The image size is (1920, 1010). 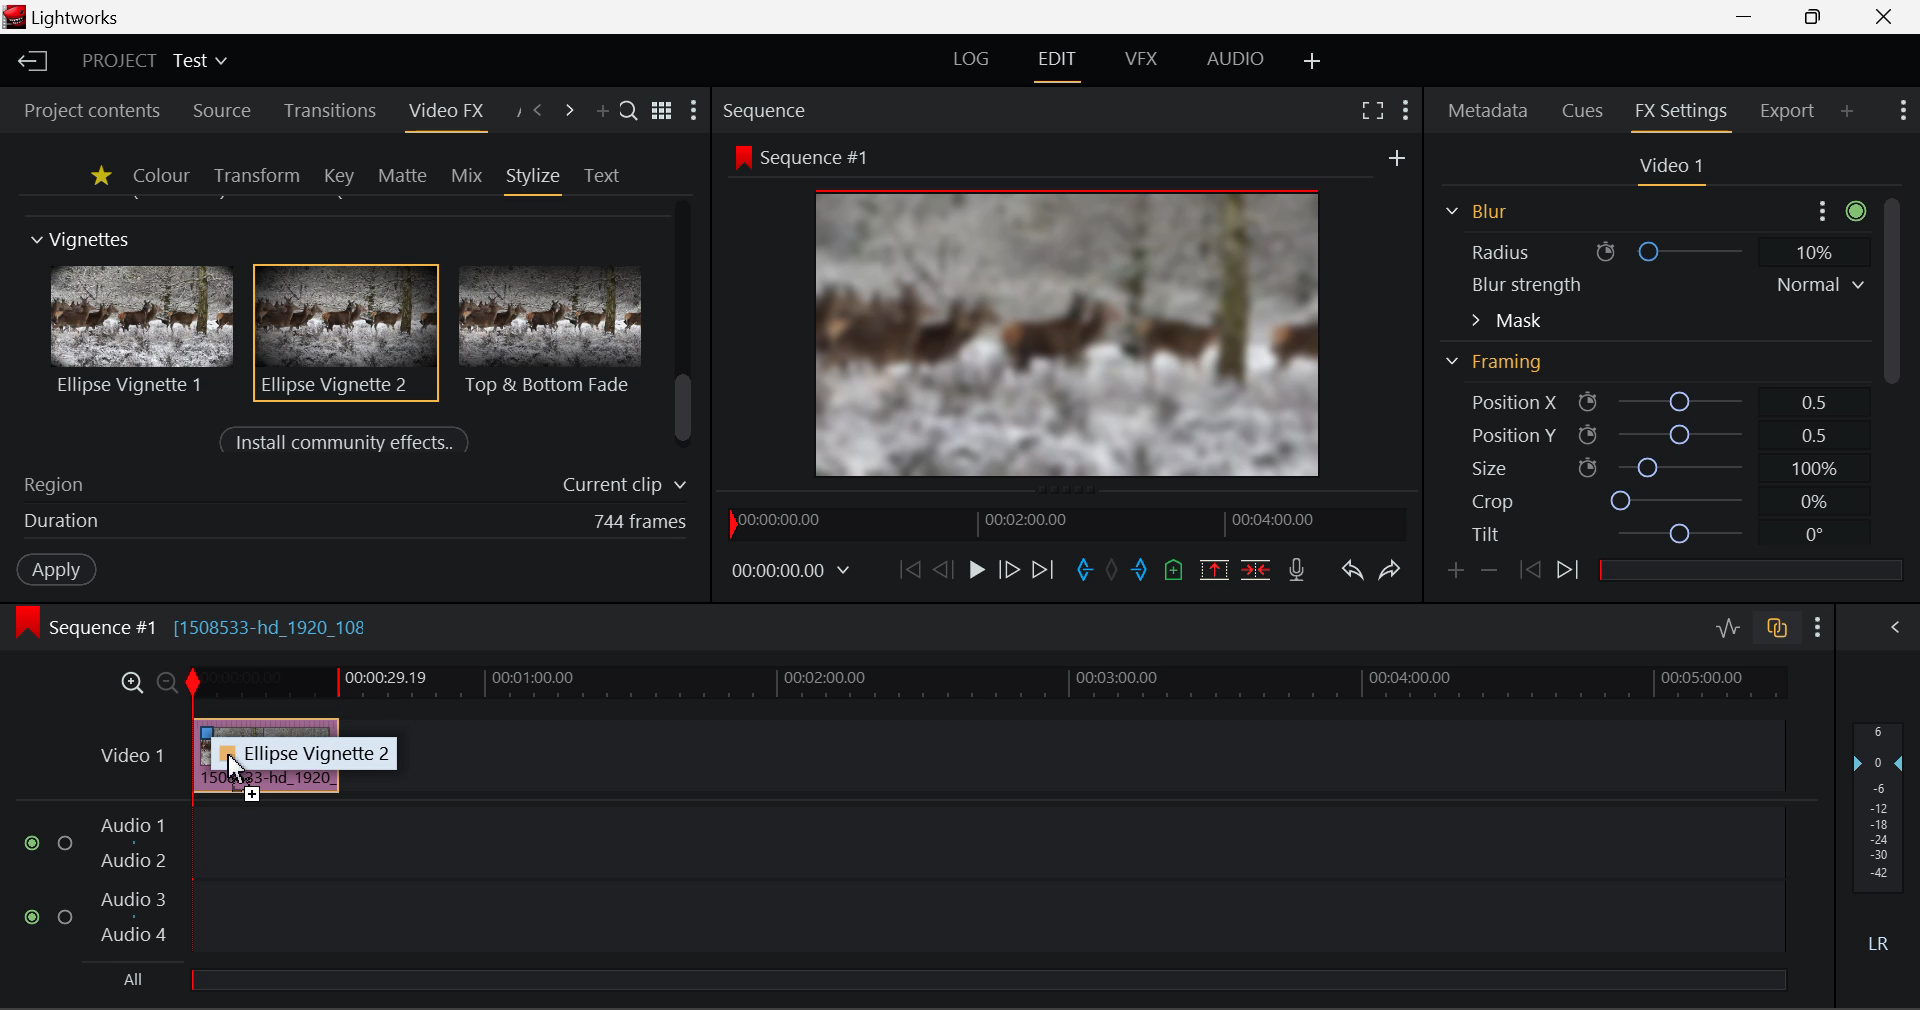 What do you see at coordinates (1062, 523) in the screenshot?
I see `Project Timeline Navigator` at bounding box center [1062, 523].